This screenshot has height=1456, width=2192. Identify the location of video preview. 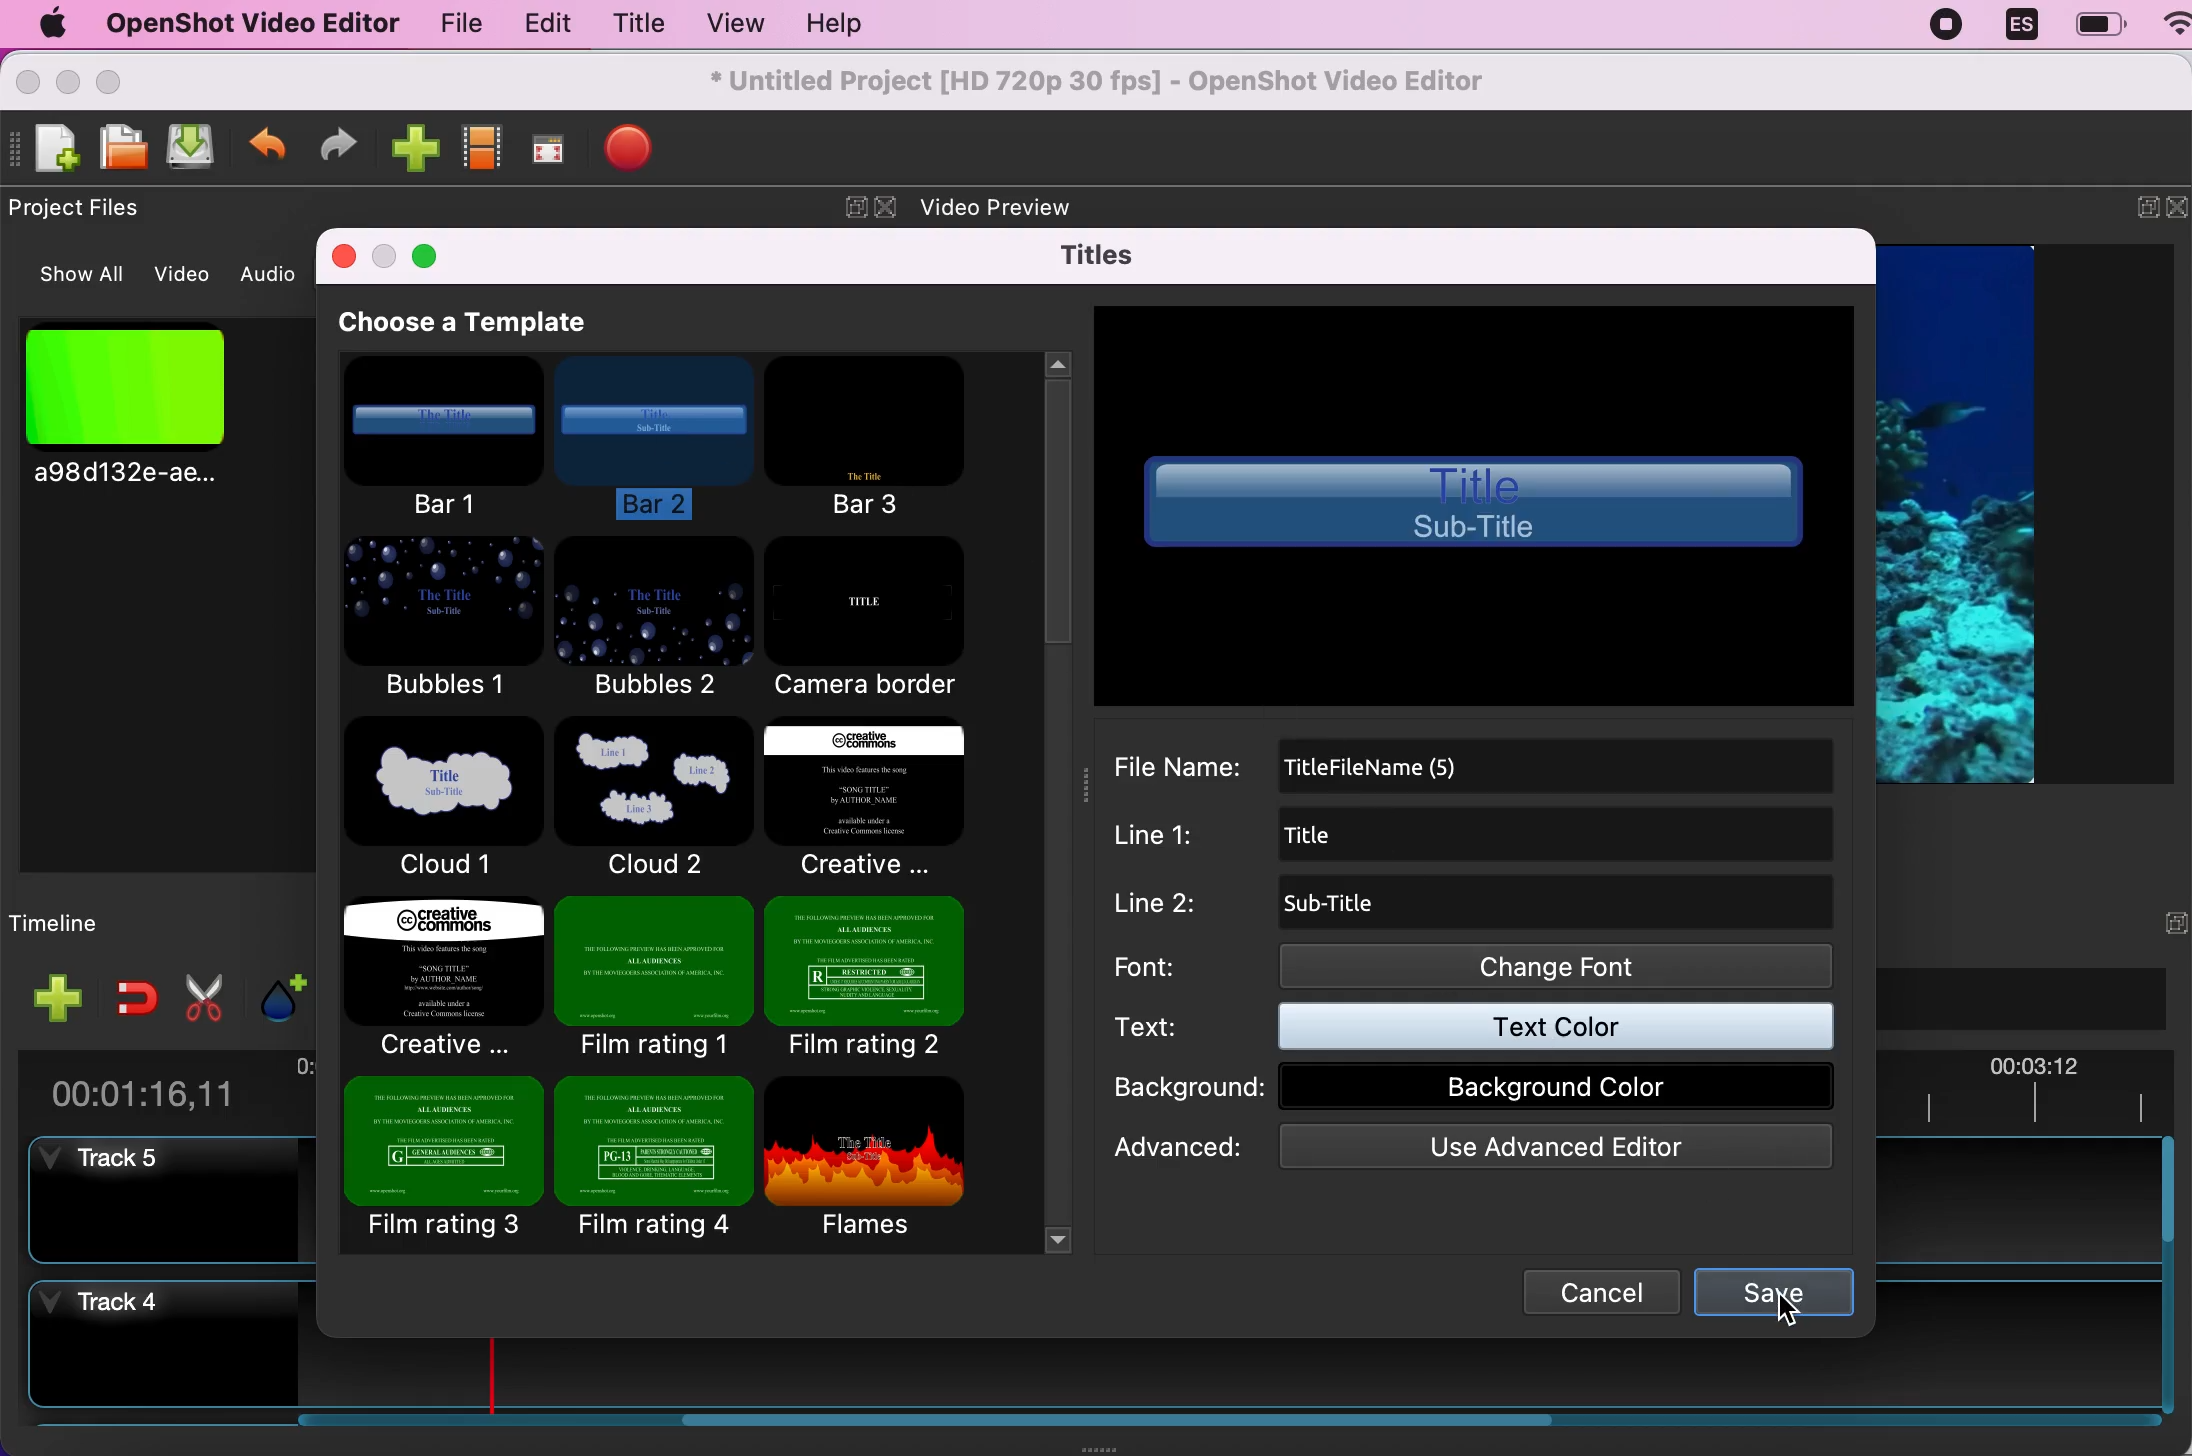
(1978, 511).